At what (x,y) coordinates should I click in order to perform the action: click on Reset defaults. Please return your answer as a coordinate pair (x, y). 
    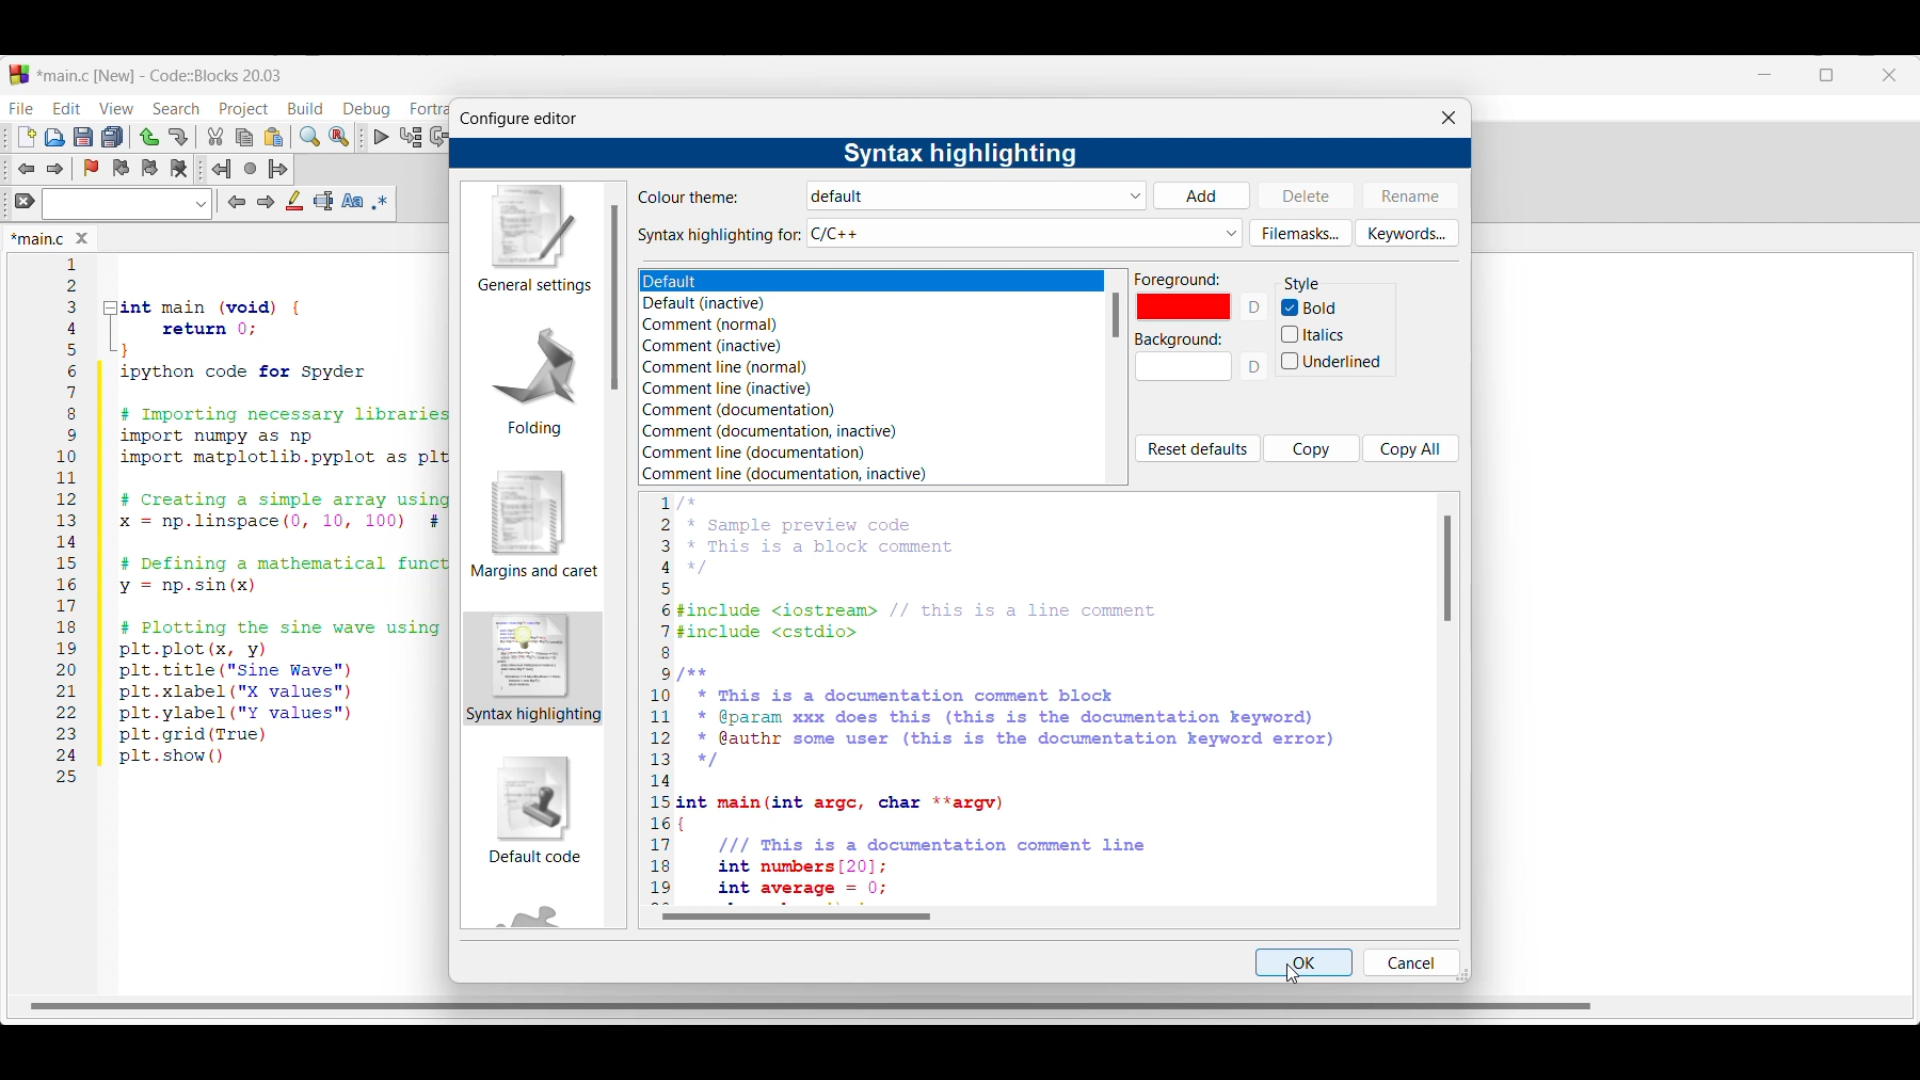
    Looking at the image, I should click on (1197, 449).